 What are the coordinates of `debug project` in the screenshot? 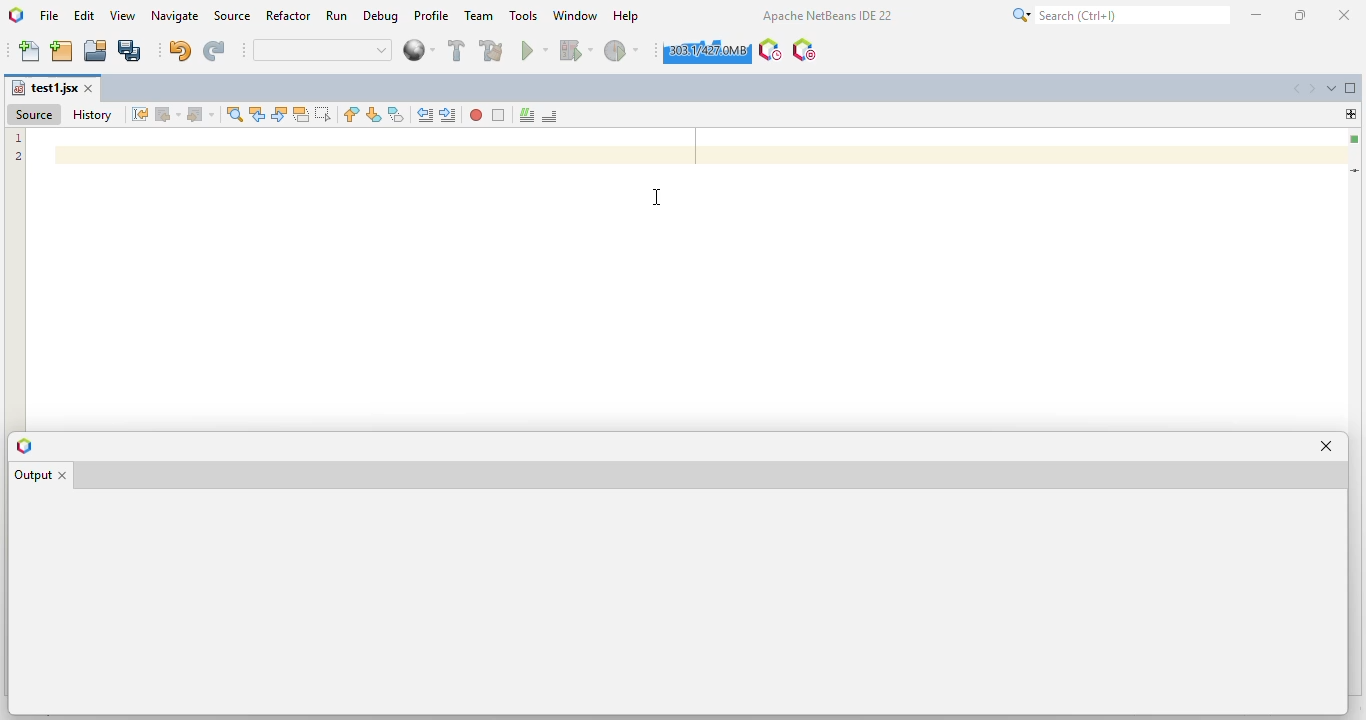 It's located at (577, 49).